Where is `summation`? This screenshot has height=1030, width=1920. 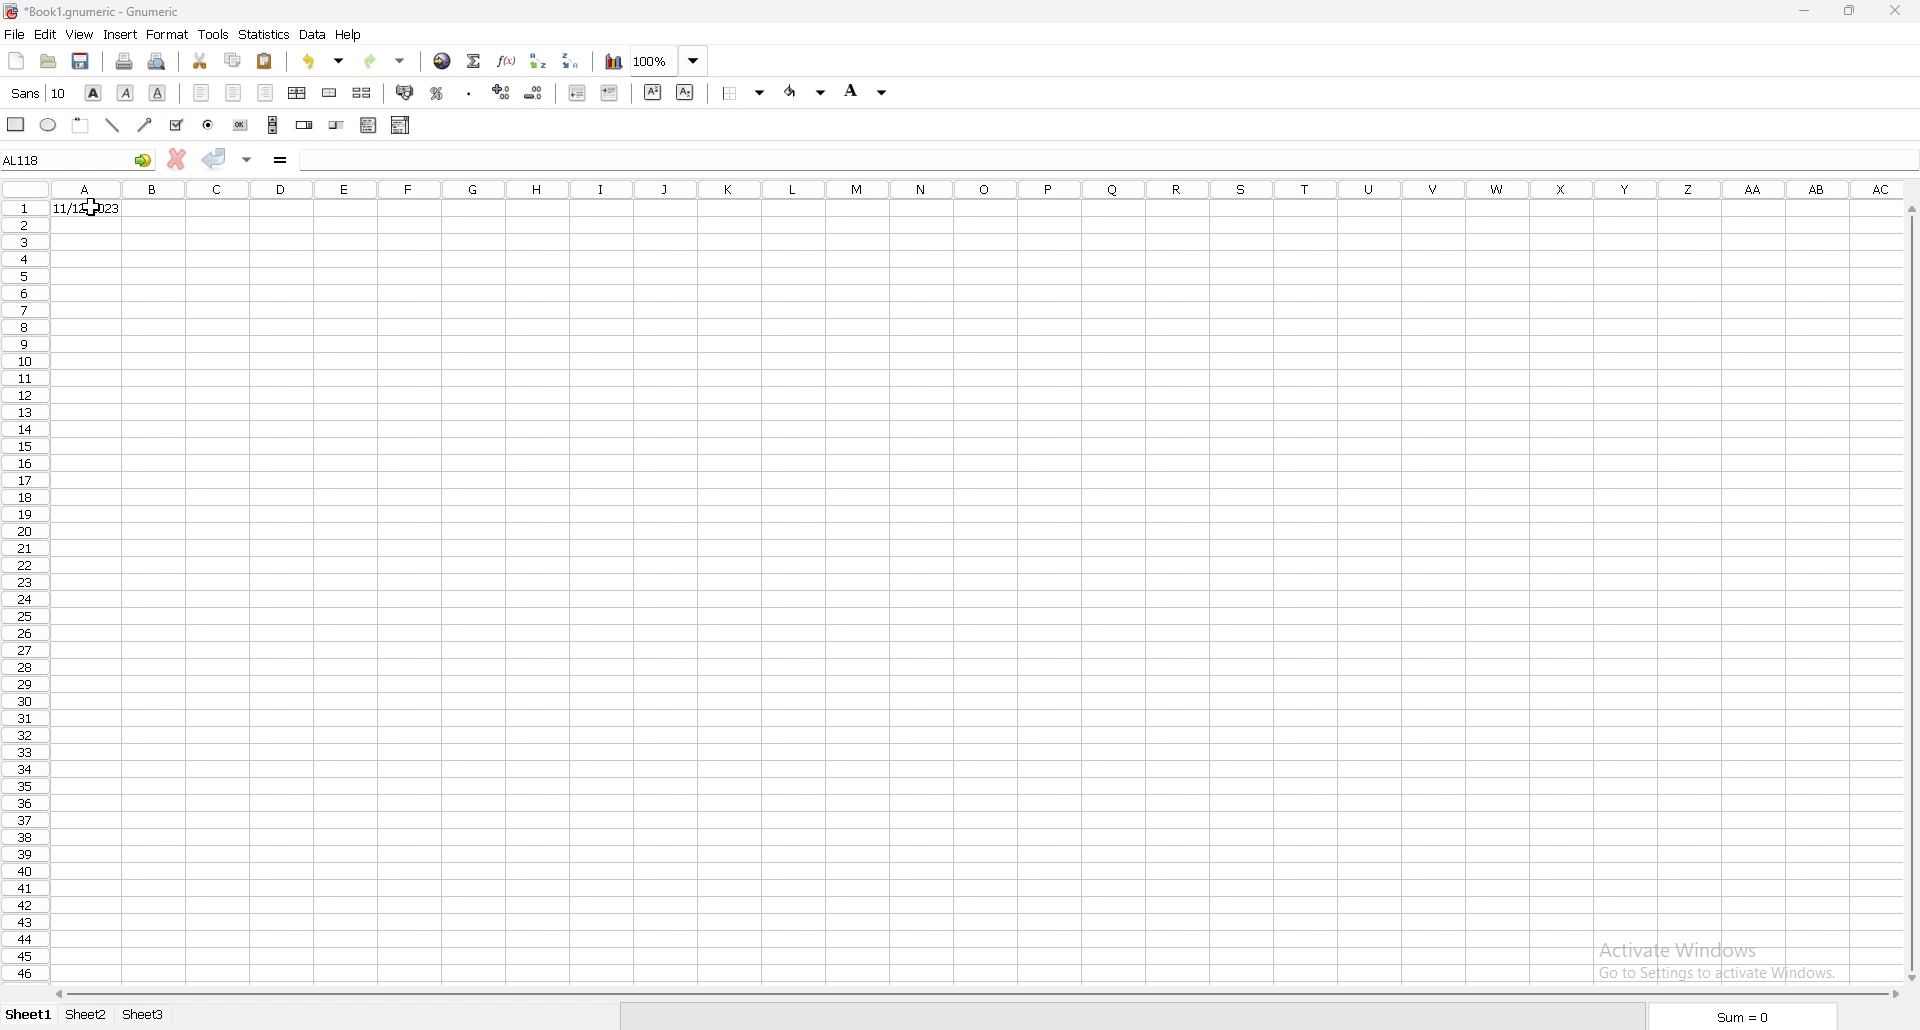 summation is located at coordinates (475, 60).